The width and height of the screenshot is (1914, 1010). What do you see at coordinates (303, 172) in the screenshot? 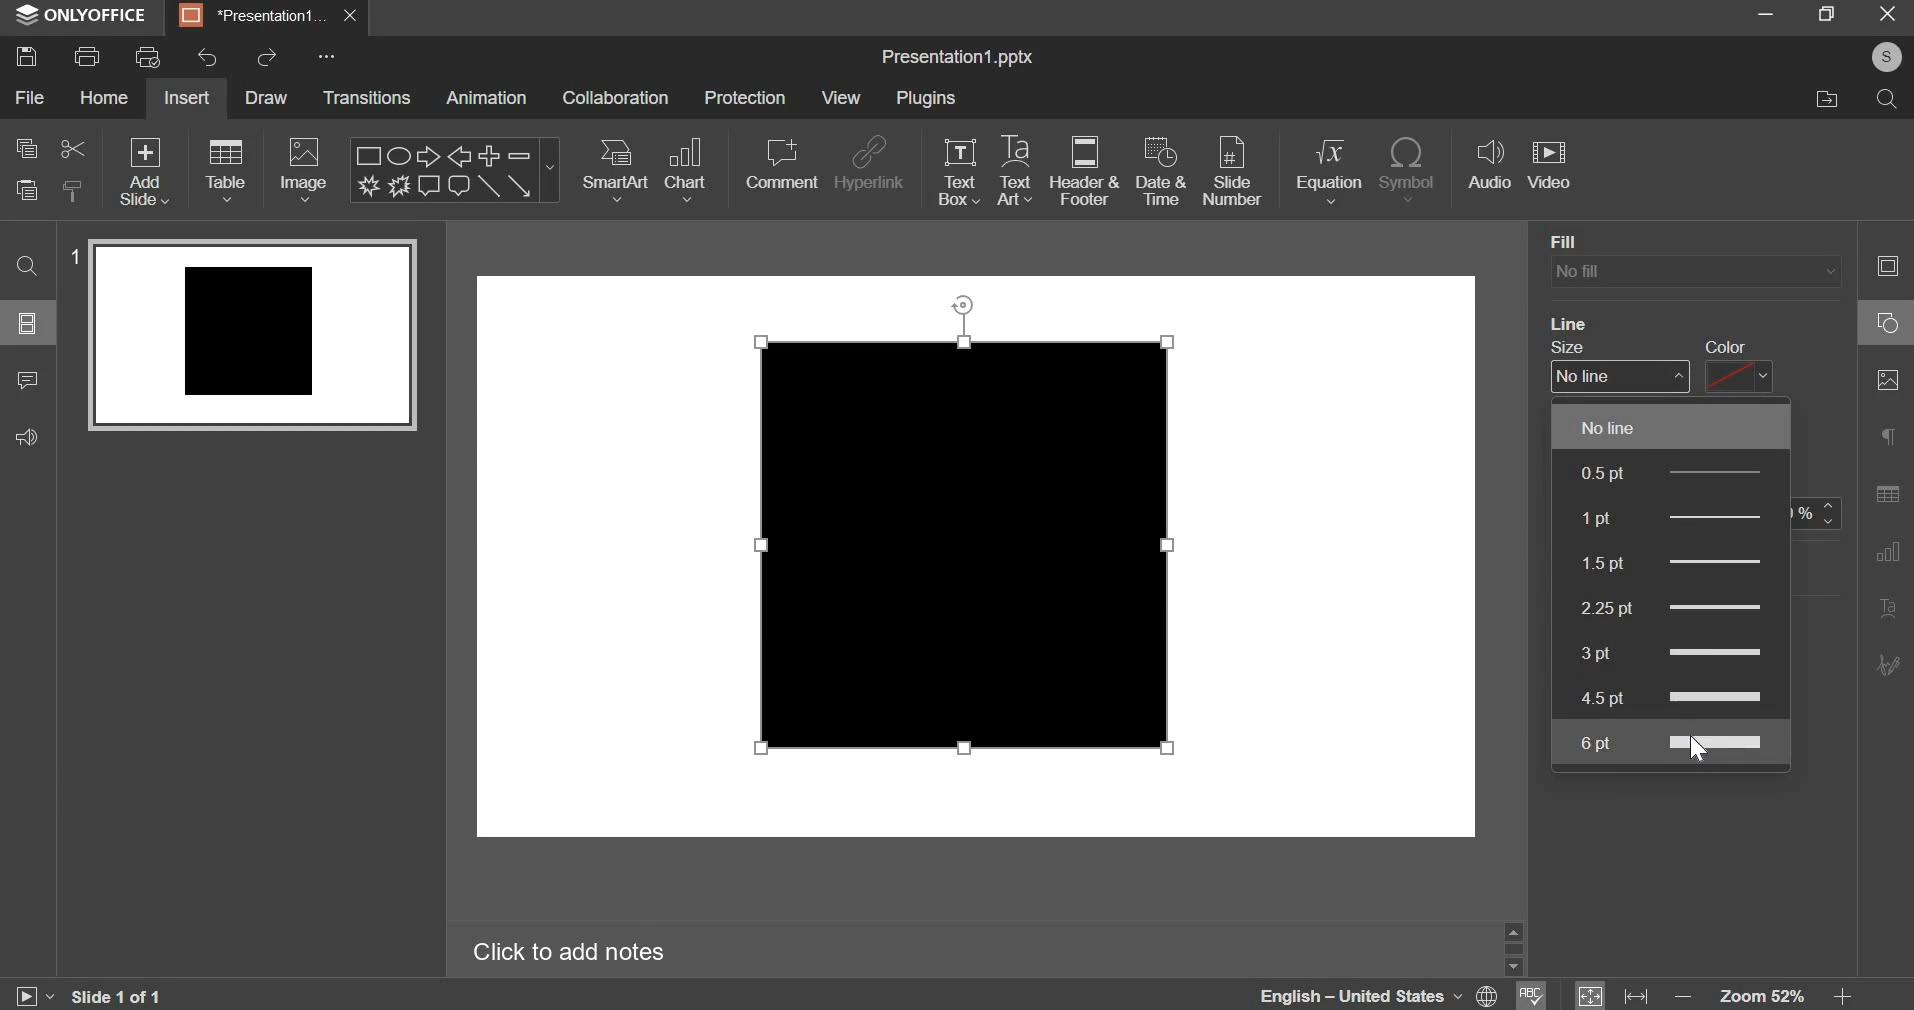
I see `image` at bounding box center [303, 172].